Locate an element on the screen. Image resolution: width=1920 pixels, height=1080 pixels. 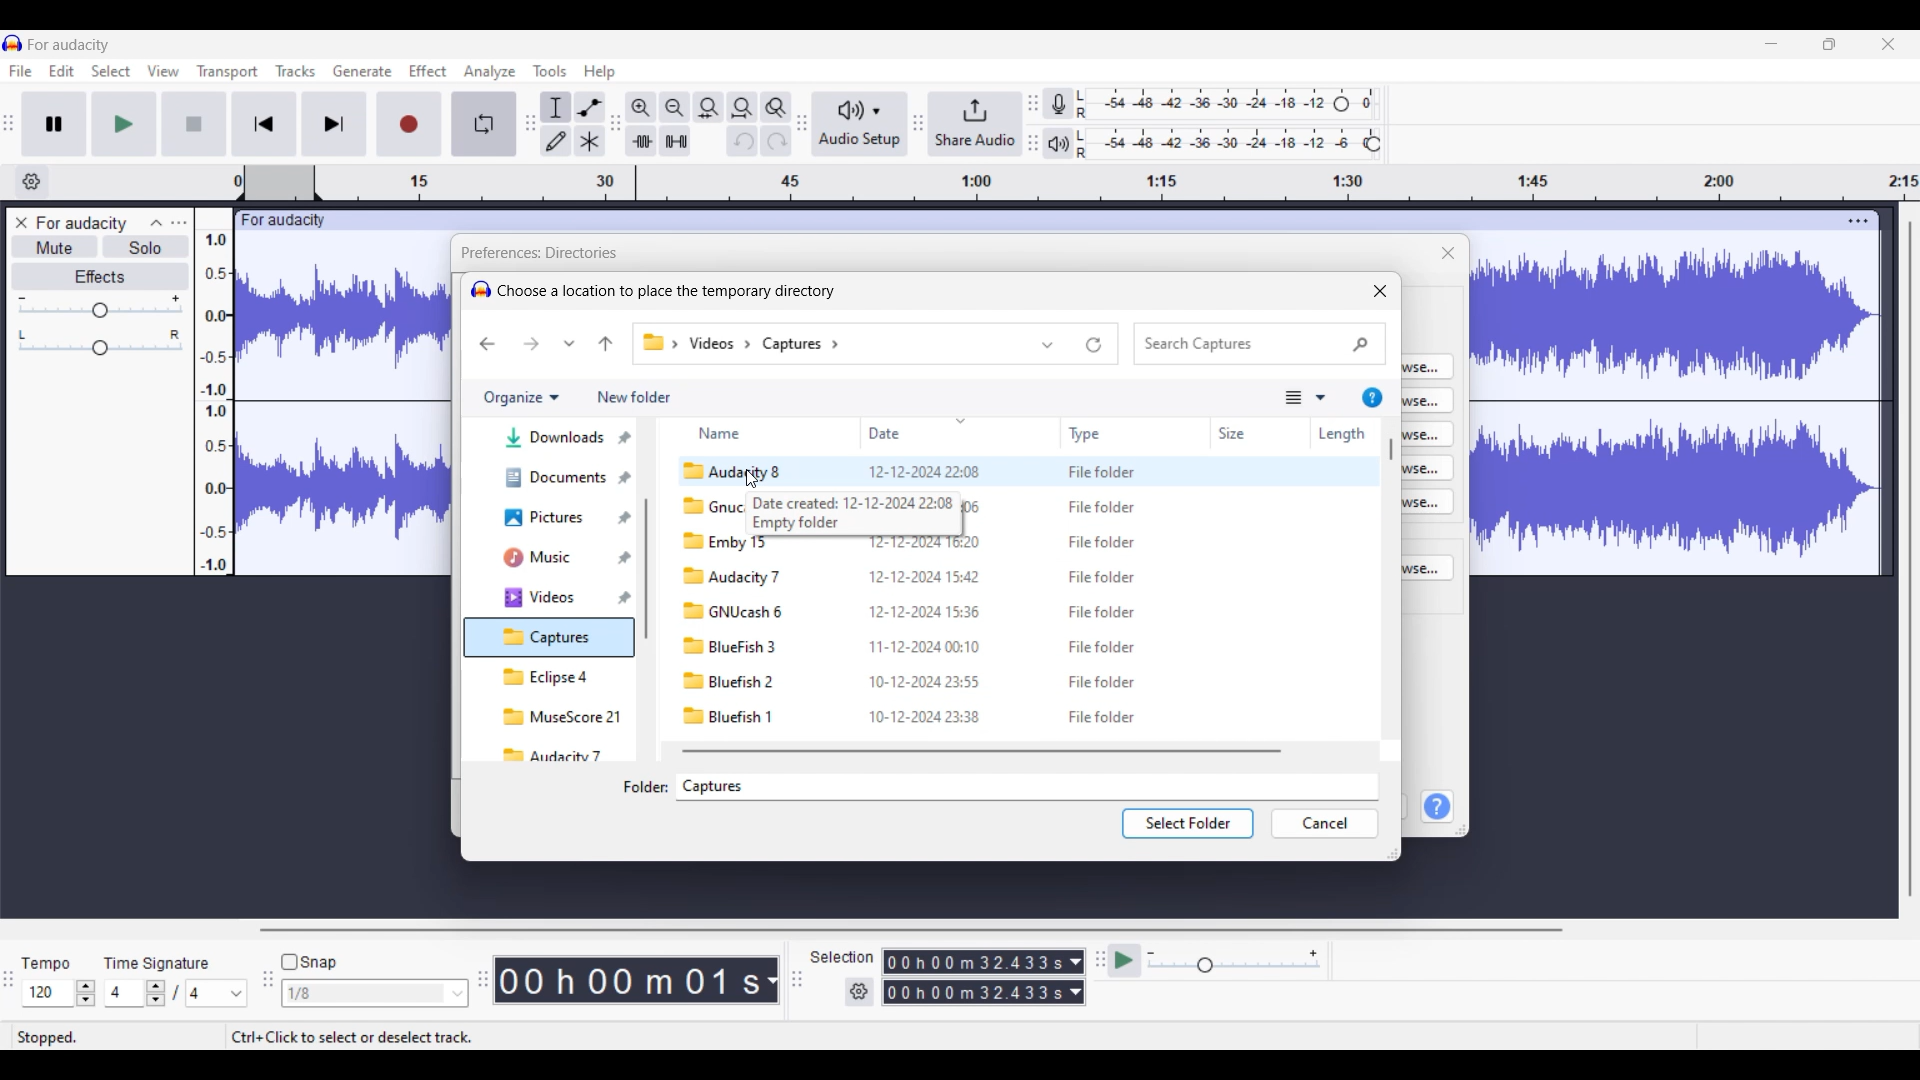
Effect menu is located at coordinates (428, 71).